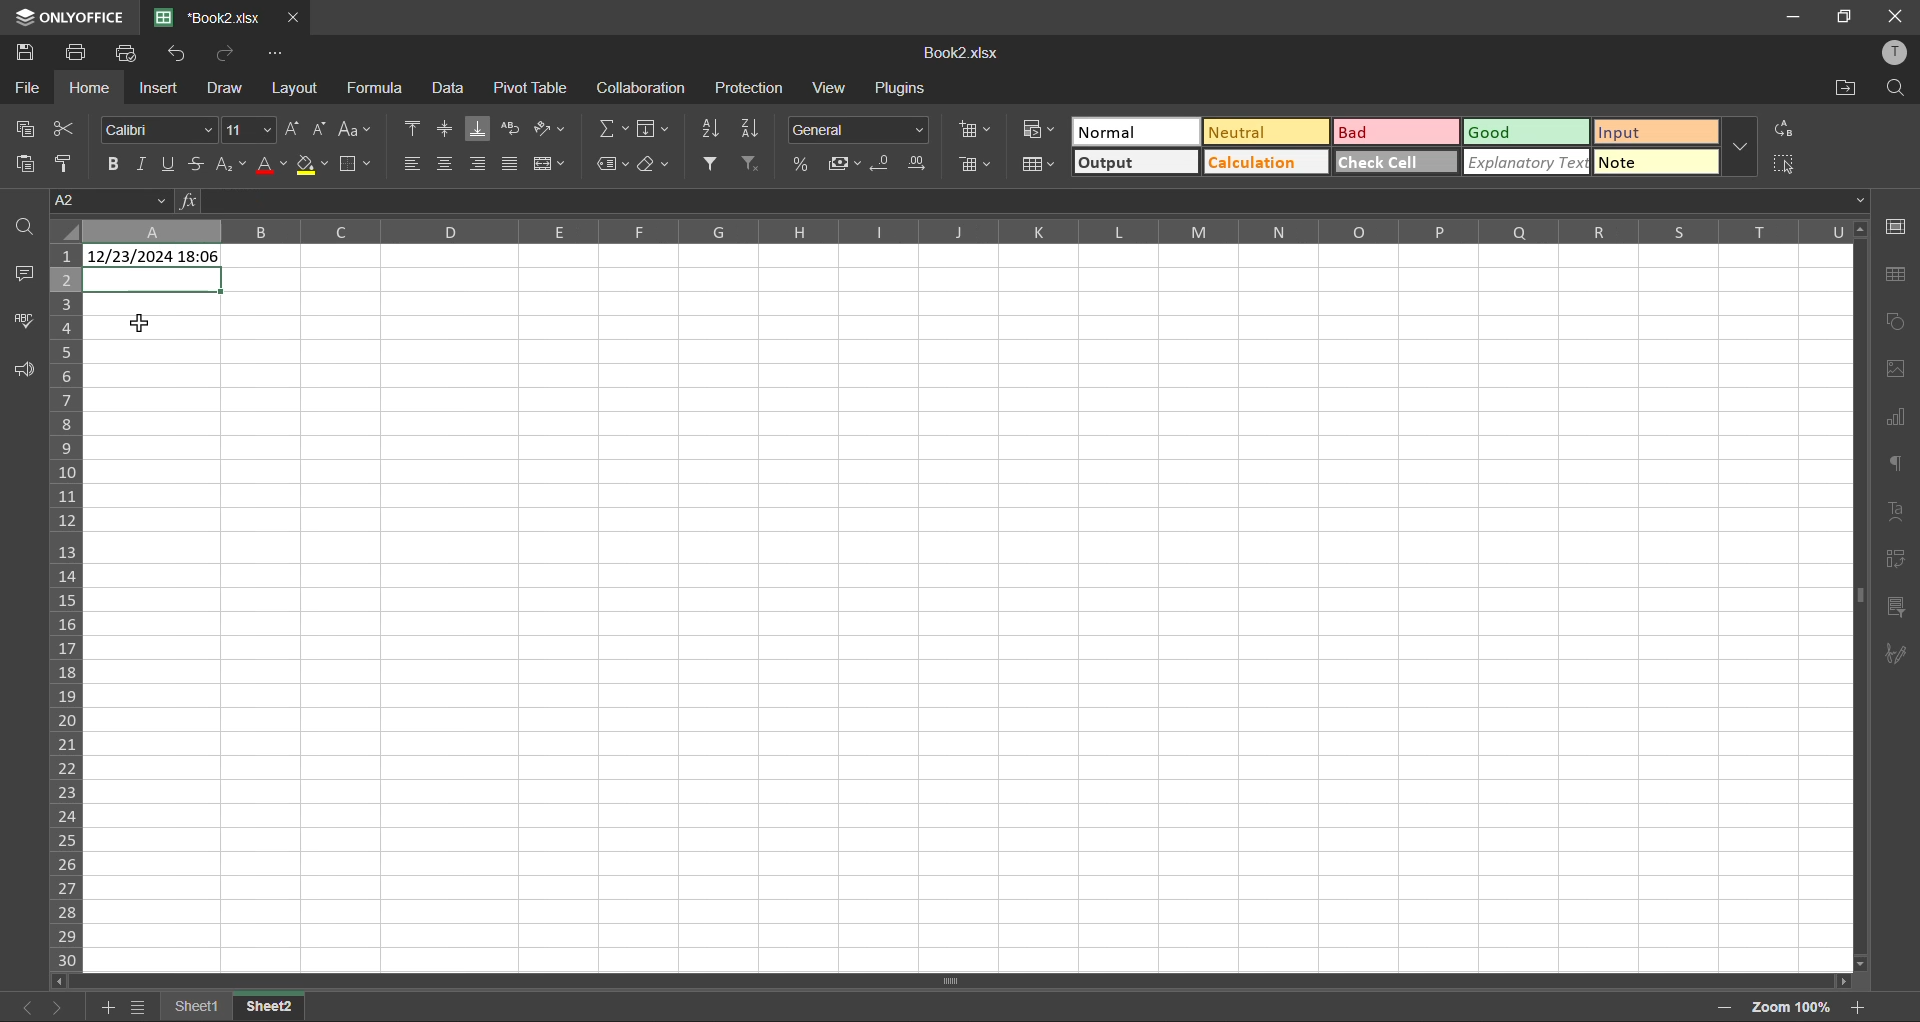  What do you see at coordinates (1798, 1004) in the screenshot?
I see `zoom factor` at bounding box center [1798, 1004].